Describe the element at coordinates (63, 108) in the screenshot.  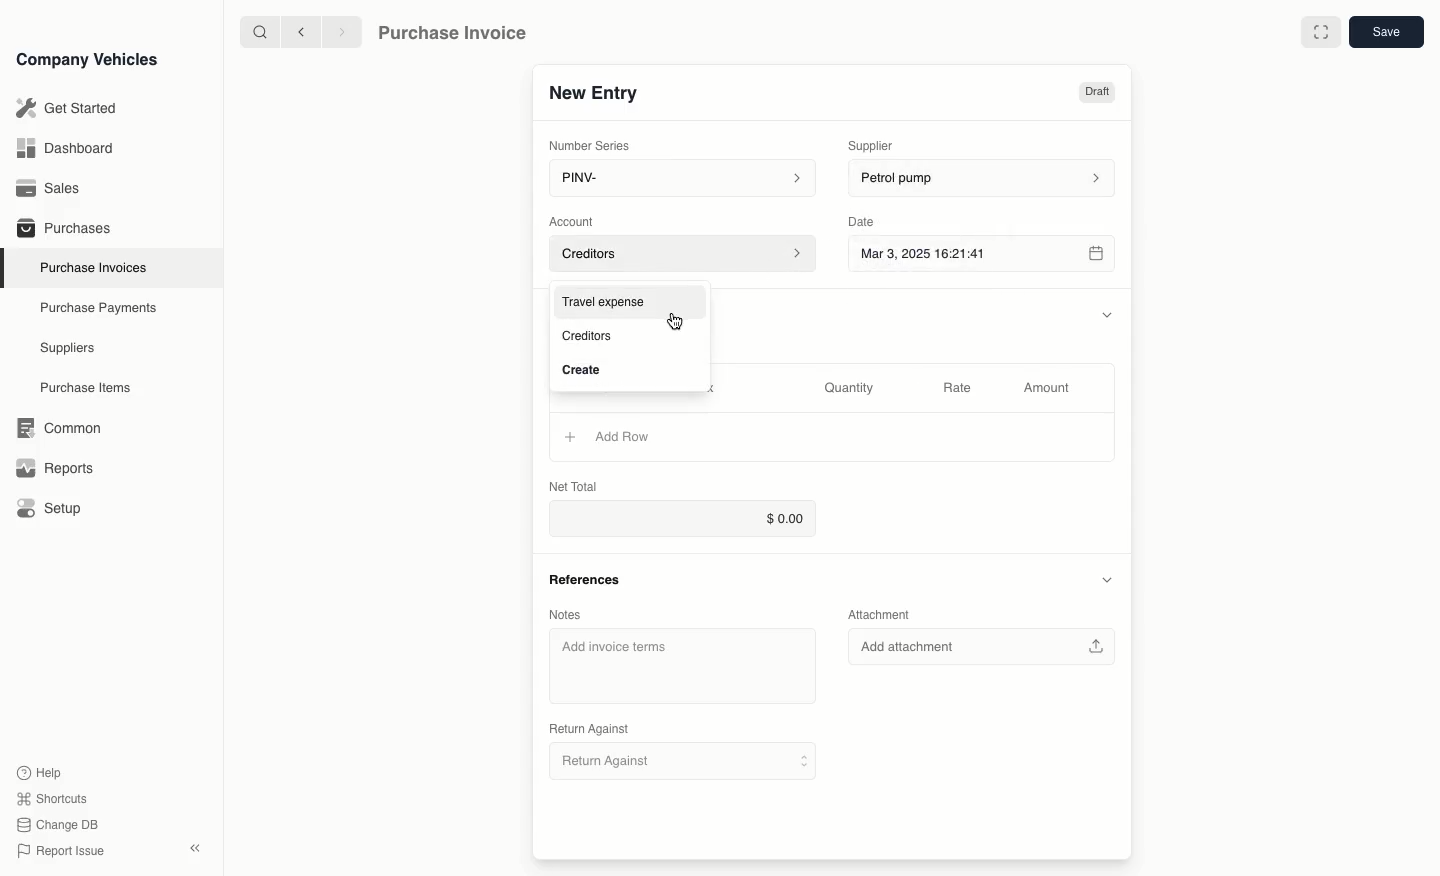
I see `Get Started` at that location.